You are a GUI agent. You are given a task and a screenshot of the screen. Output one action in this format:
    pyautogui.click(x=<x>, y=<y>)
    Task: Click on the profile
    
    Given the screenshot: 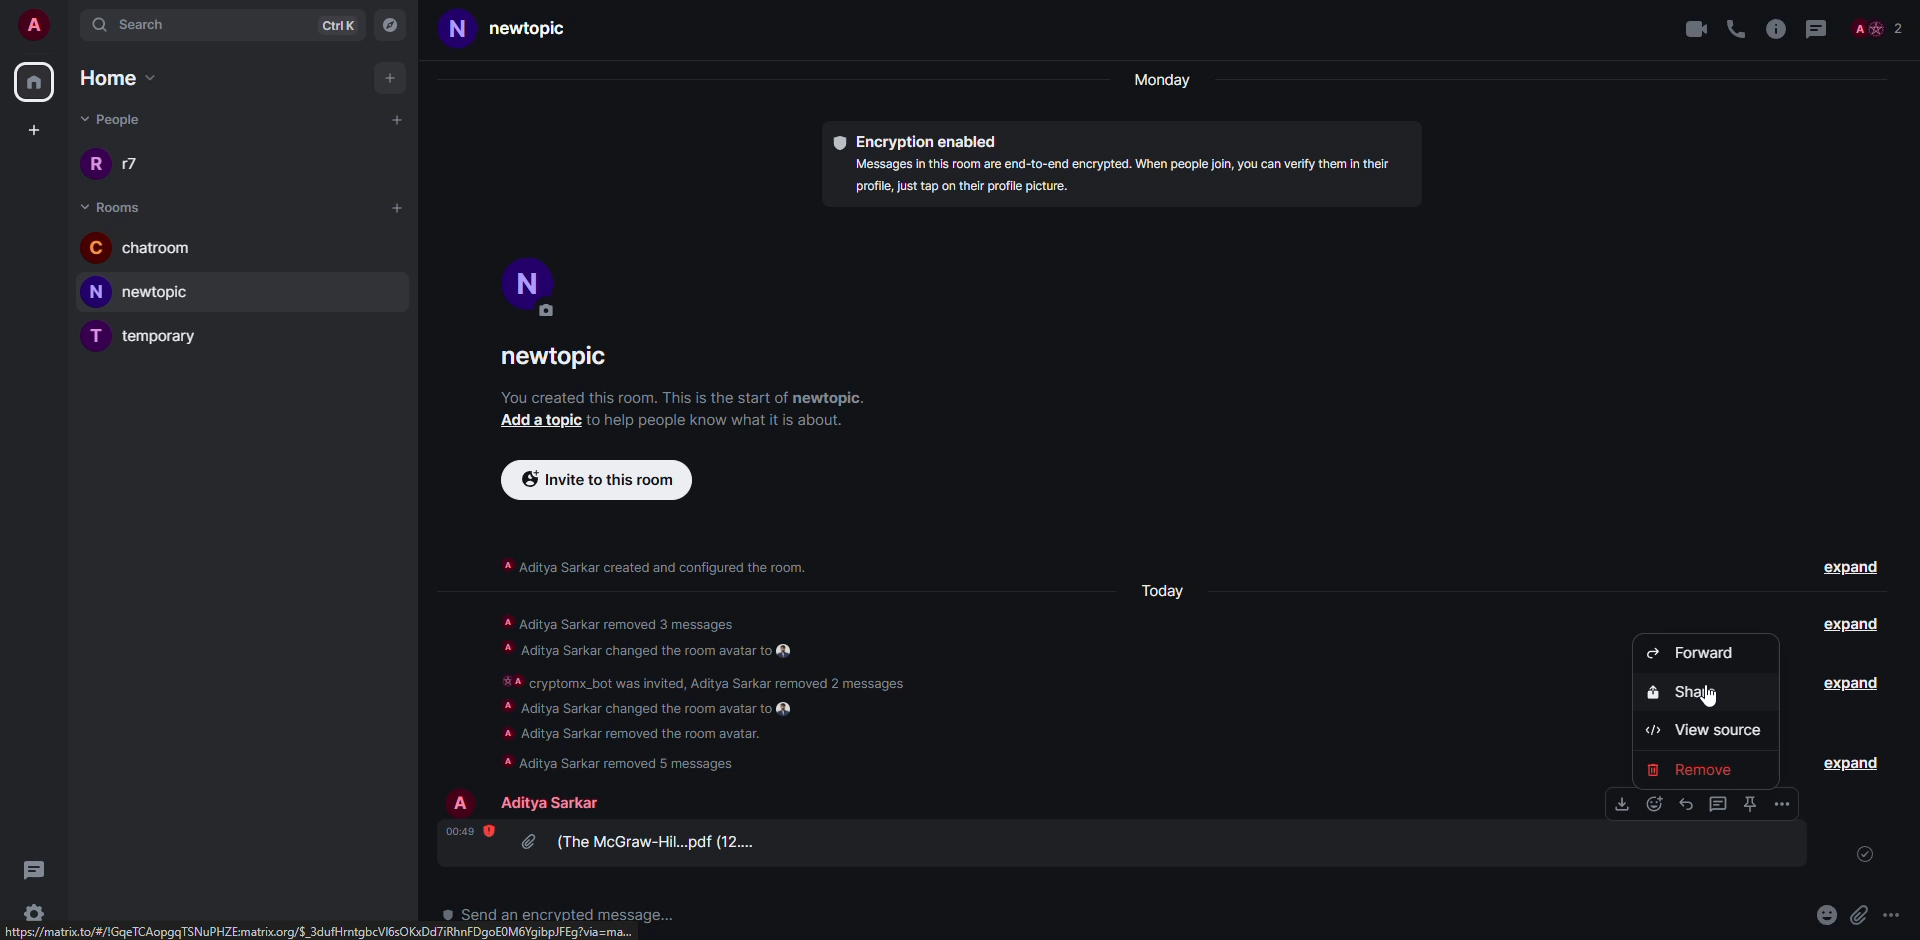 What is the action you would take?
    pyautogui.click(x=464, y=802)
    